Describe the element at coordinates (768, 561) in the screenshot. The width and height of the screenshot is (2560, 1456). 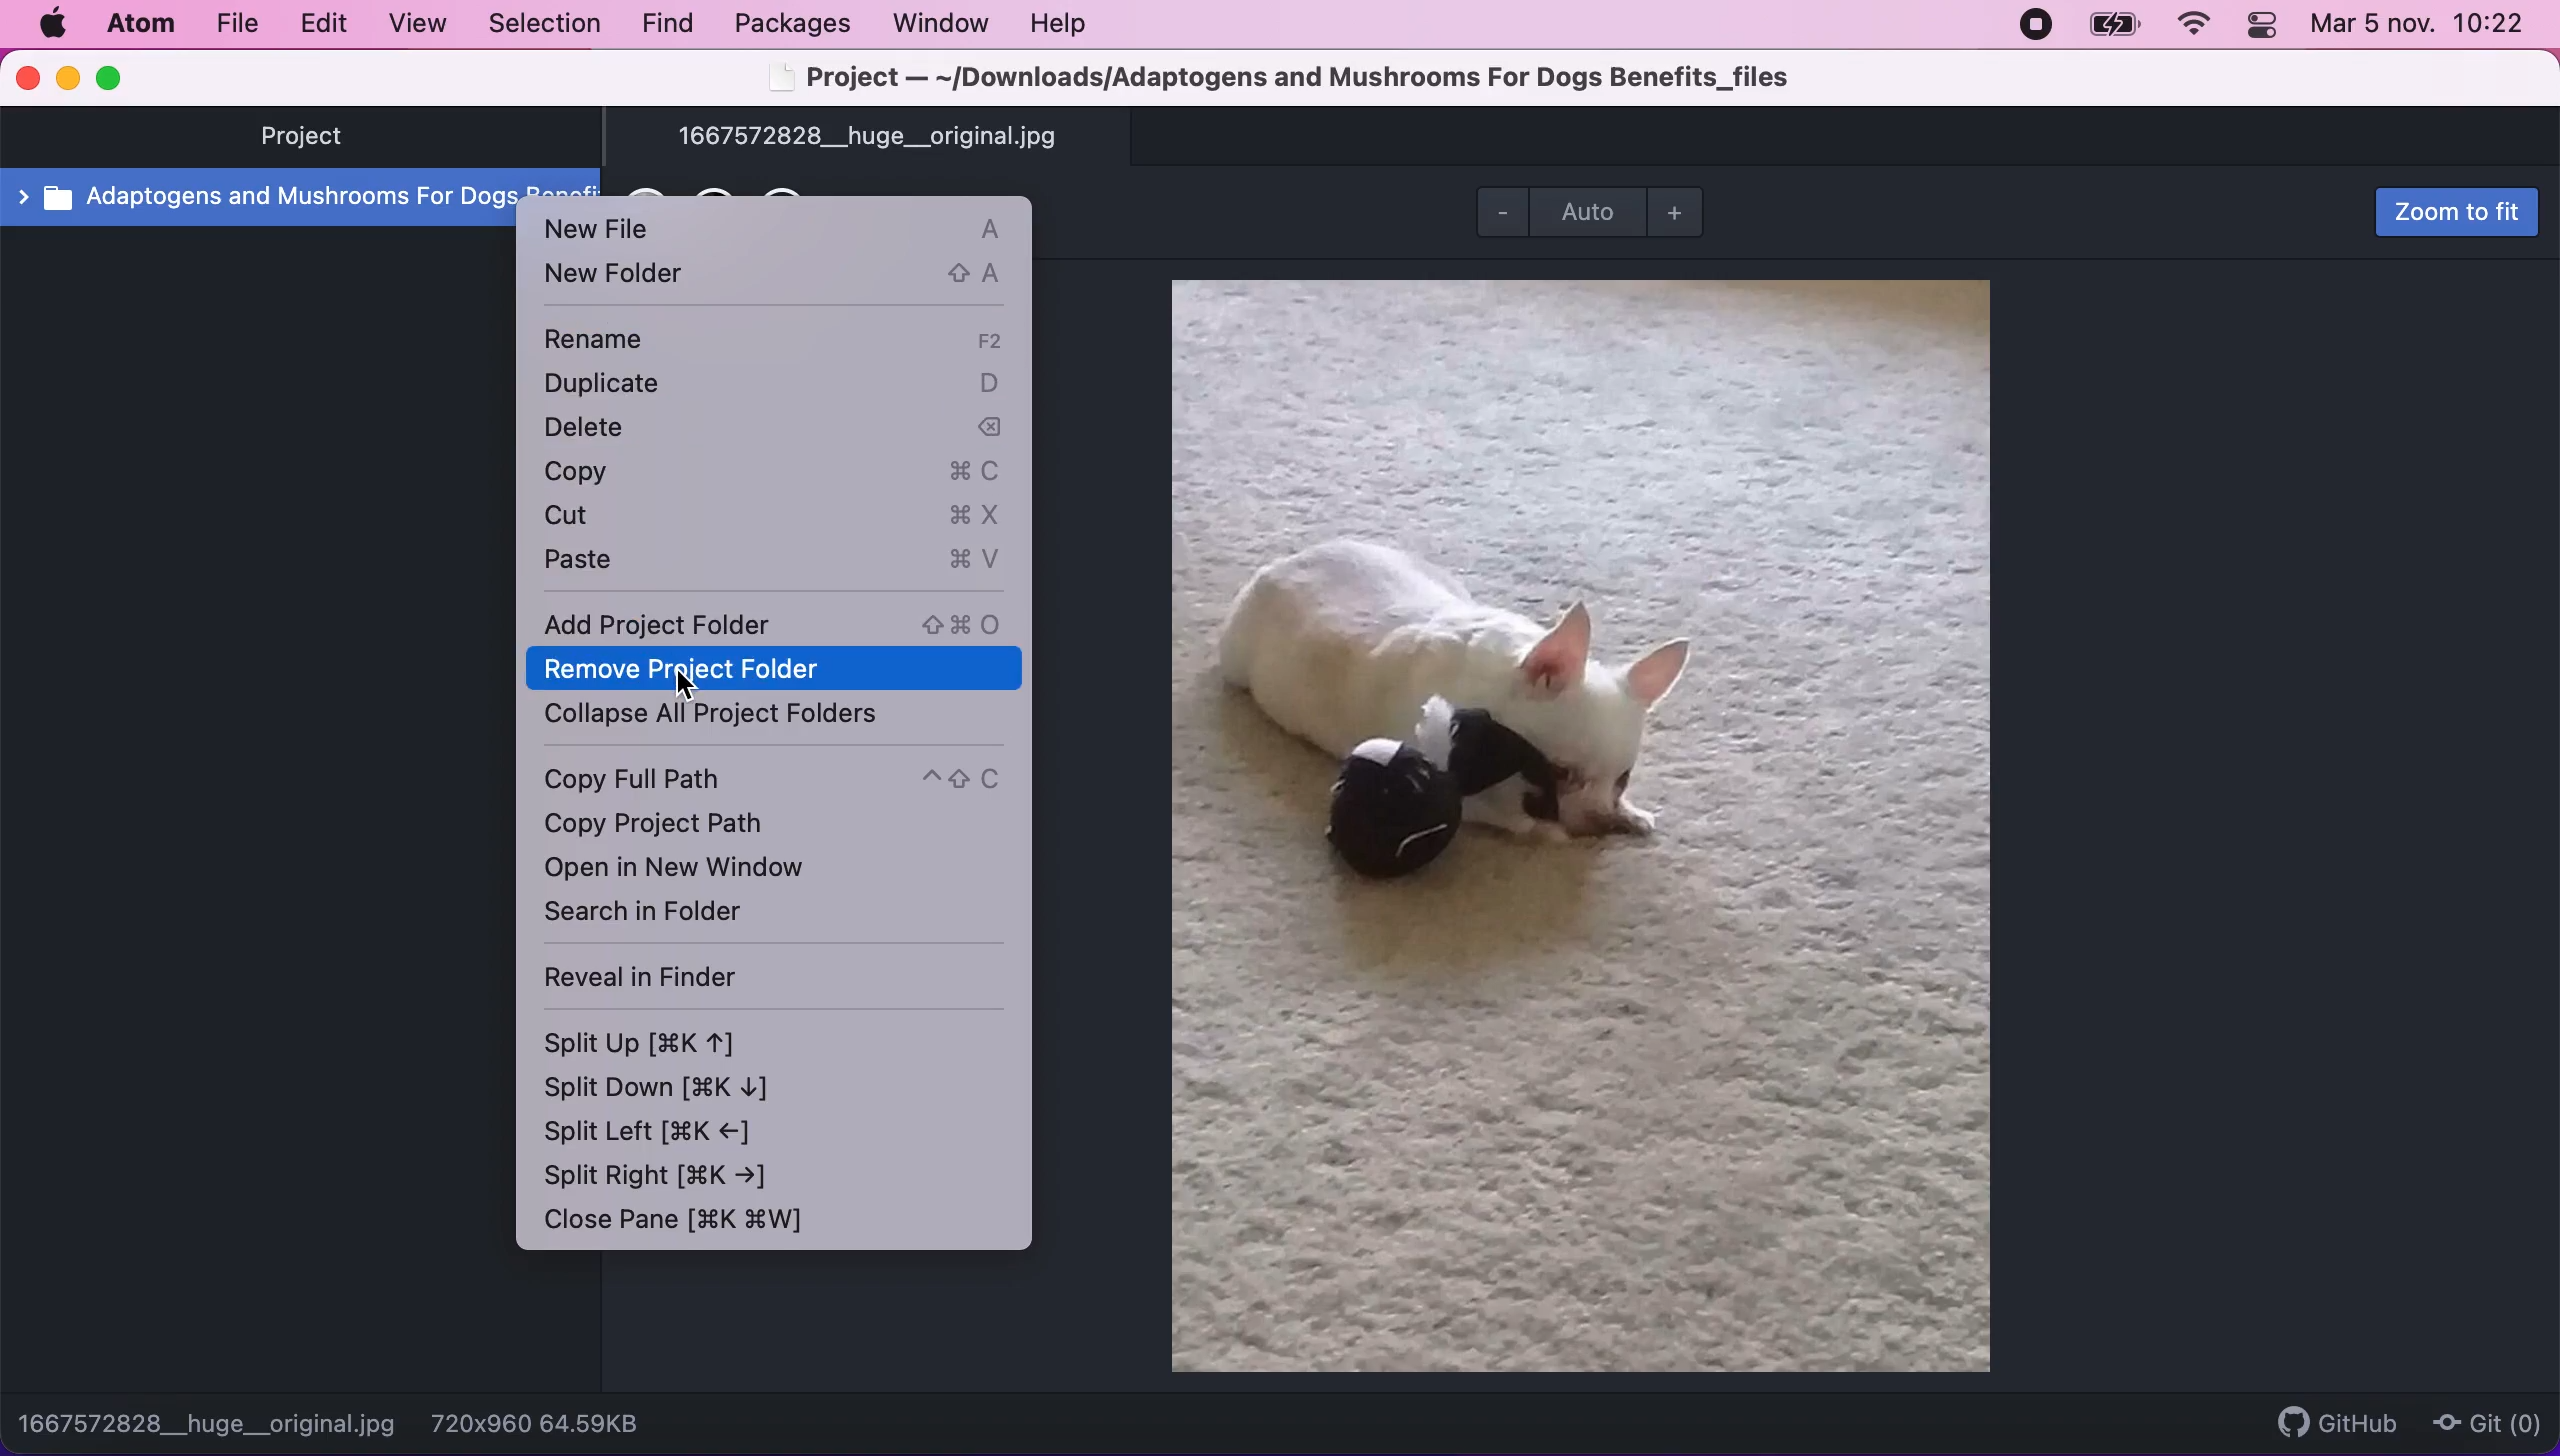
I see `paste` at that location.